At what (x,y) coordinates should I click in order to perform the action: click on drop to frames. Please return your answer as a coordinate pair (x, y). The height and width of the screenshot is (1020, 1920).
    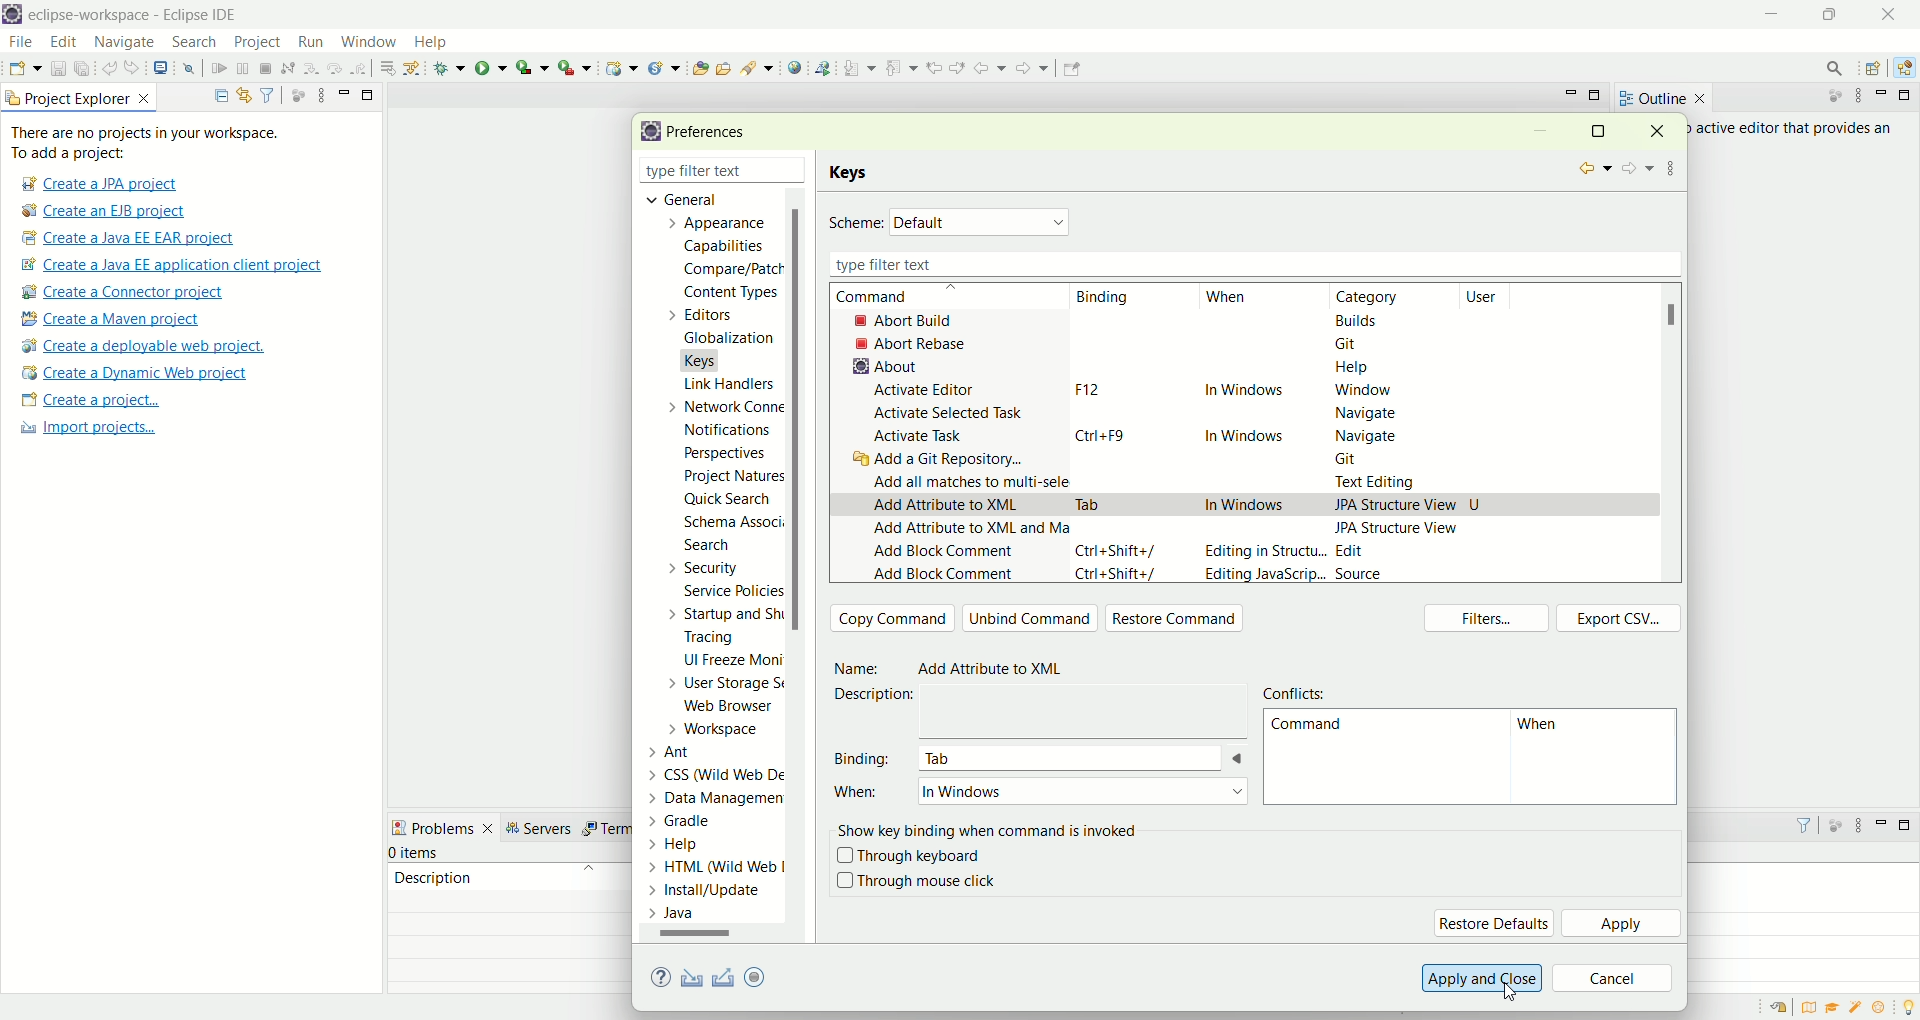
    Looking at the image, I should click on (389, 68).